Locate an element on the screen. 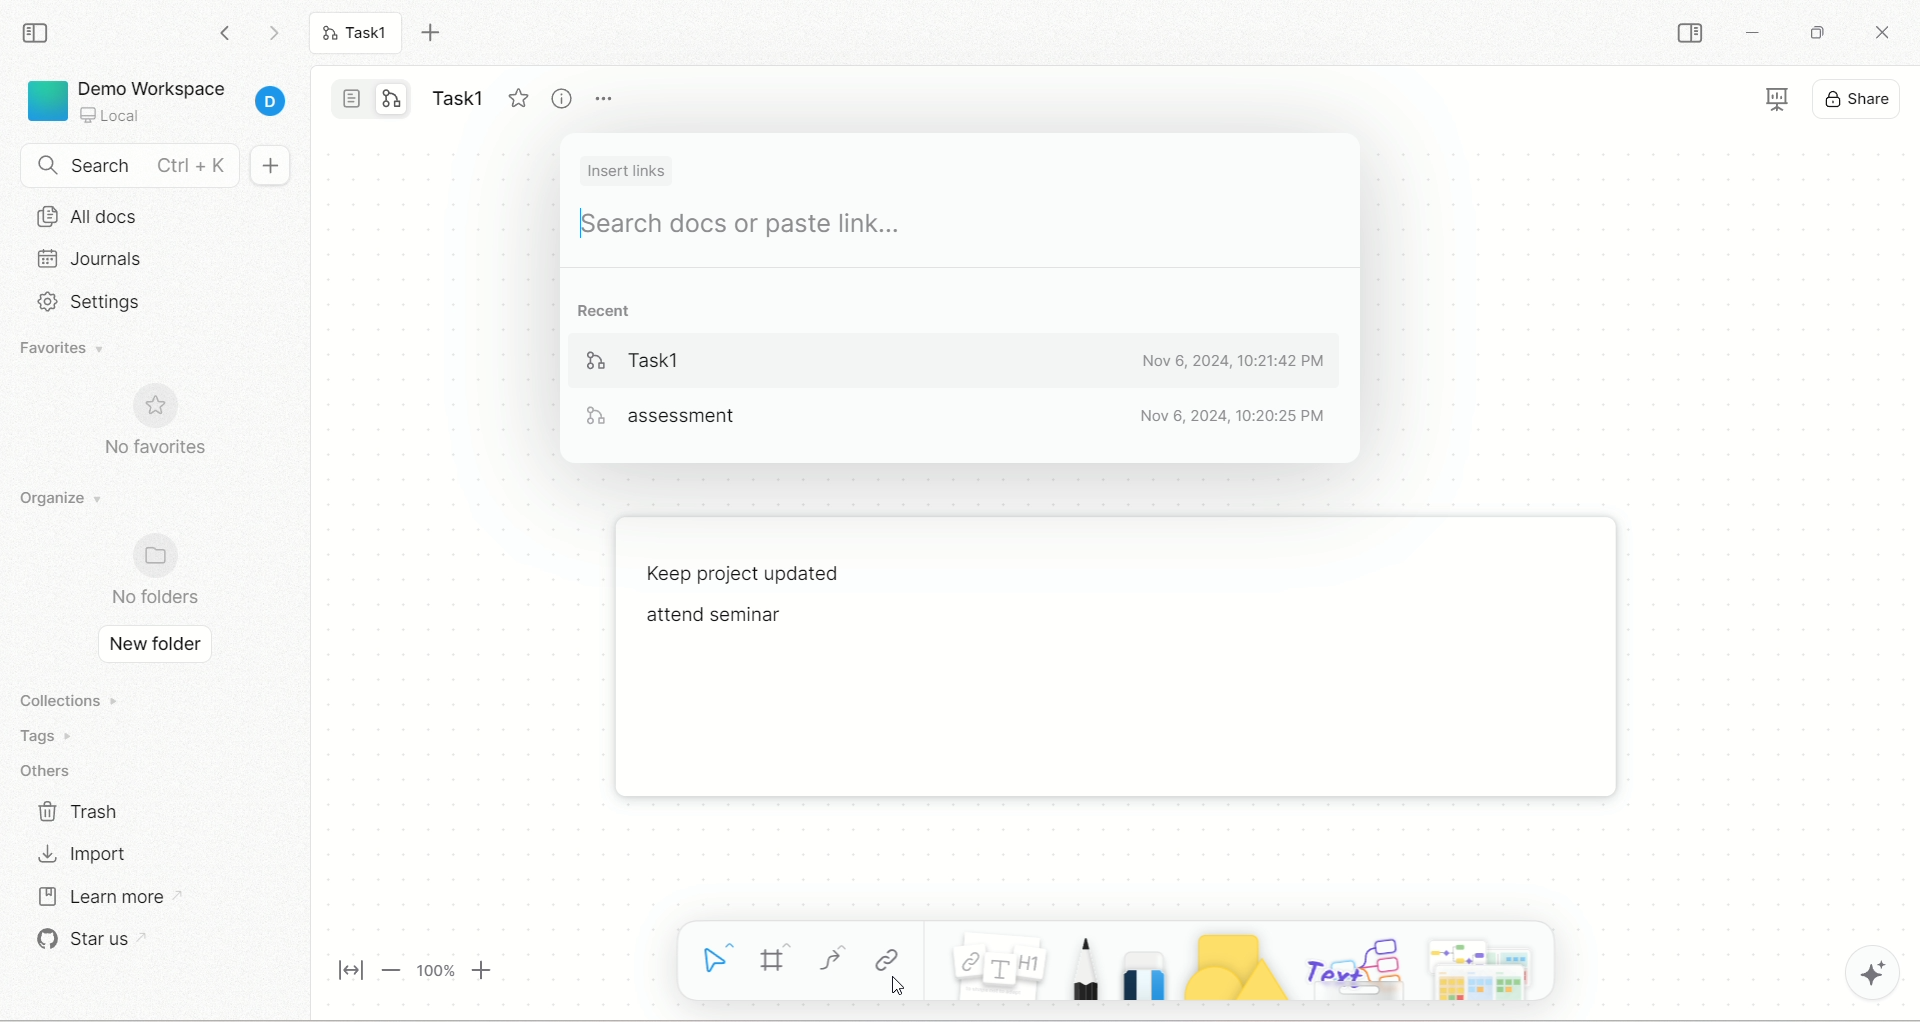  date & time is located at coordinates (1233, 387).